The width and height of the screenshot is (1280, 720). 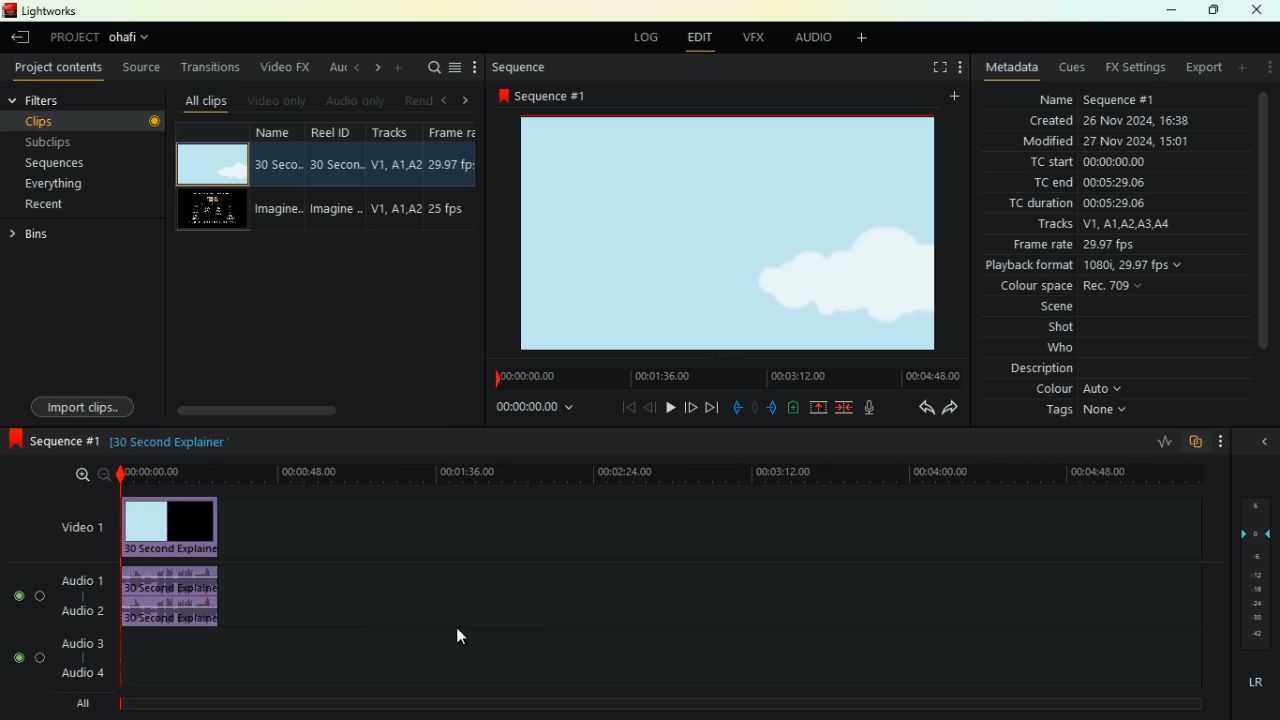 I want to click on add, so click(x=1241, y=70).